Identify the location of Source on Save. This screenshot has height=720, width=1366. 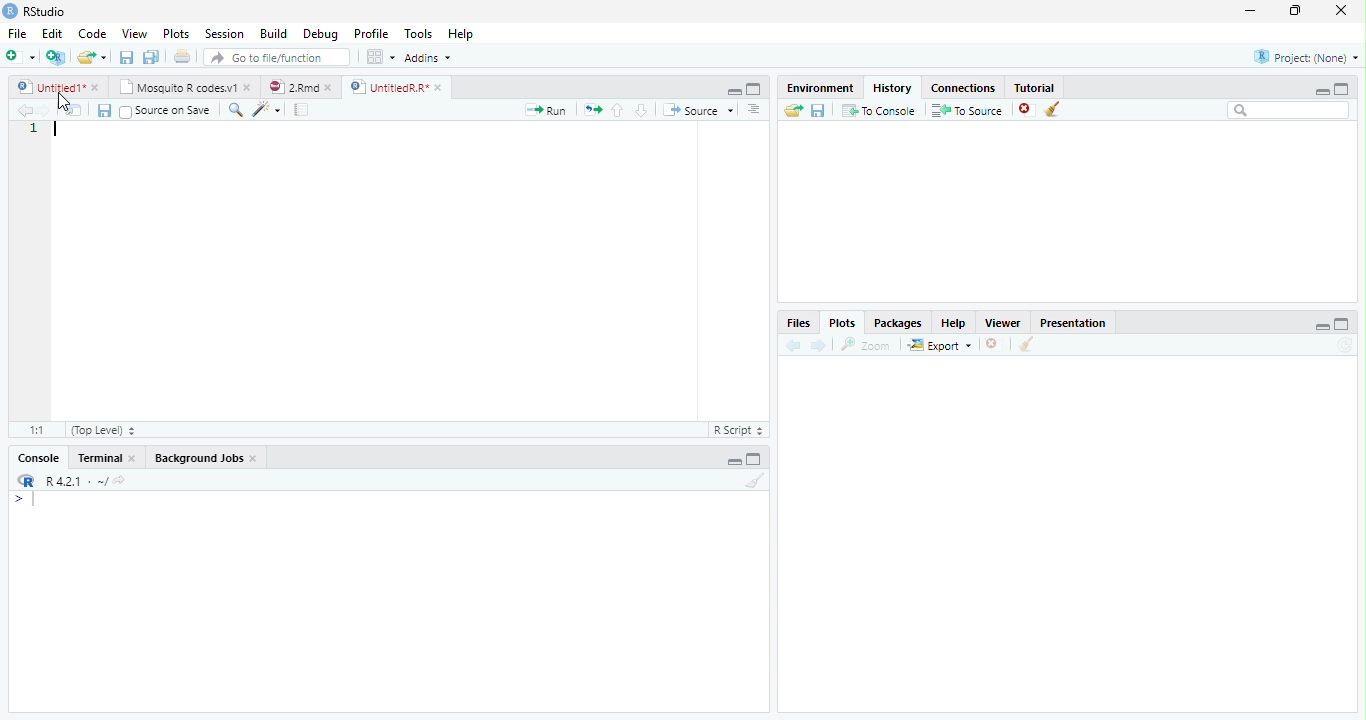
(168, 111).